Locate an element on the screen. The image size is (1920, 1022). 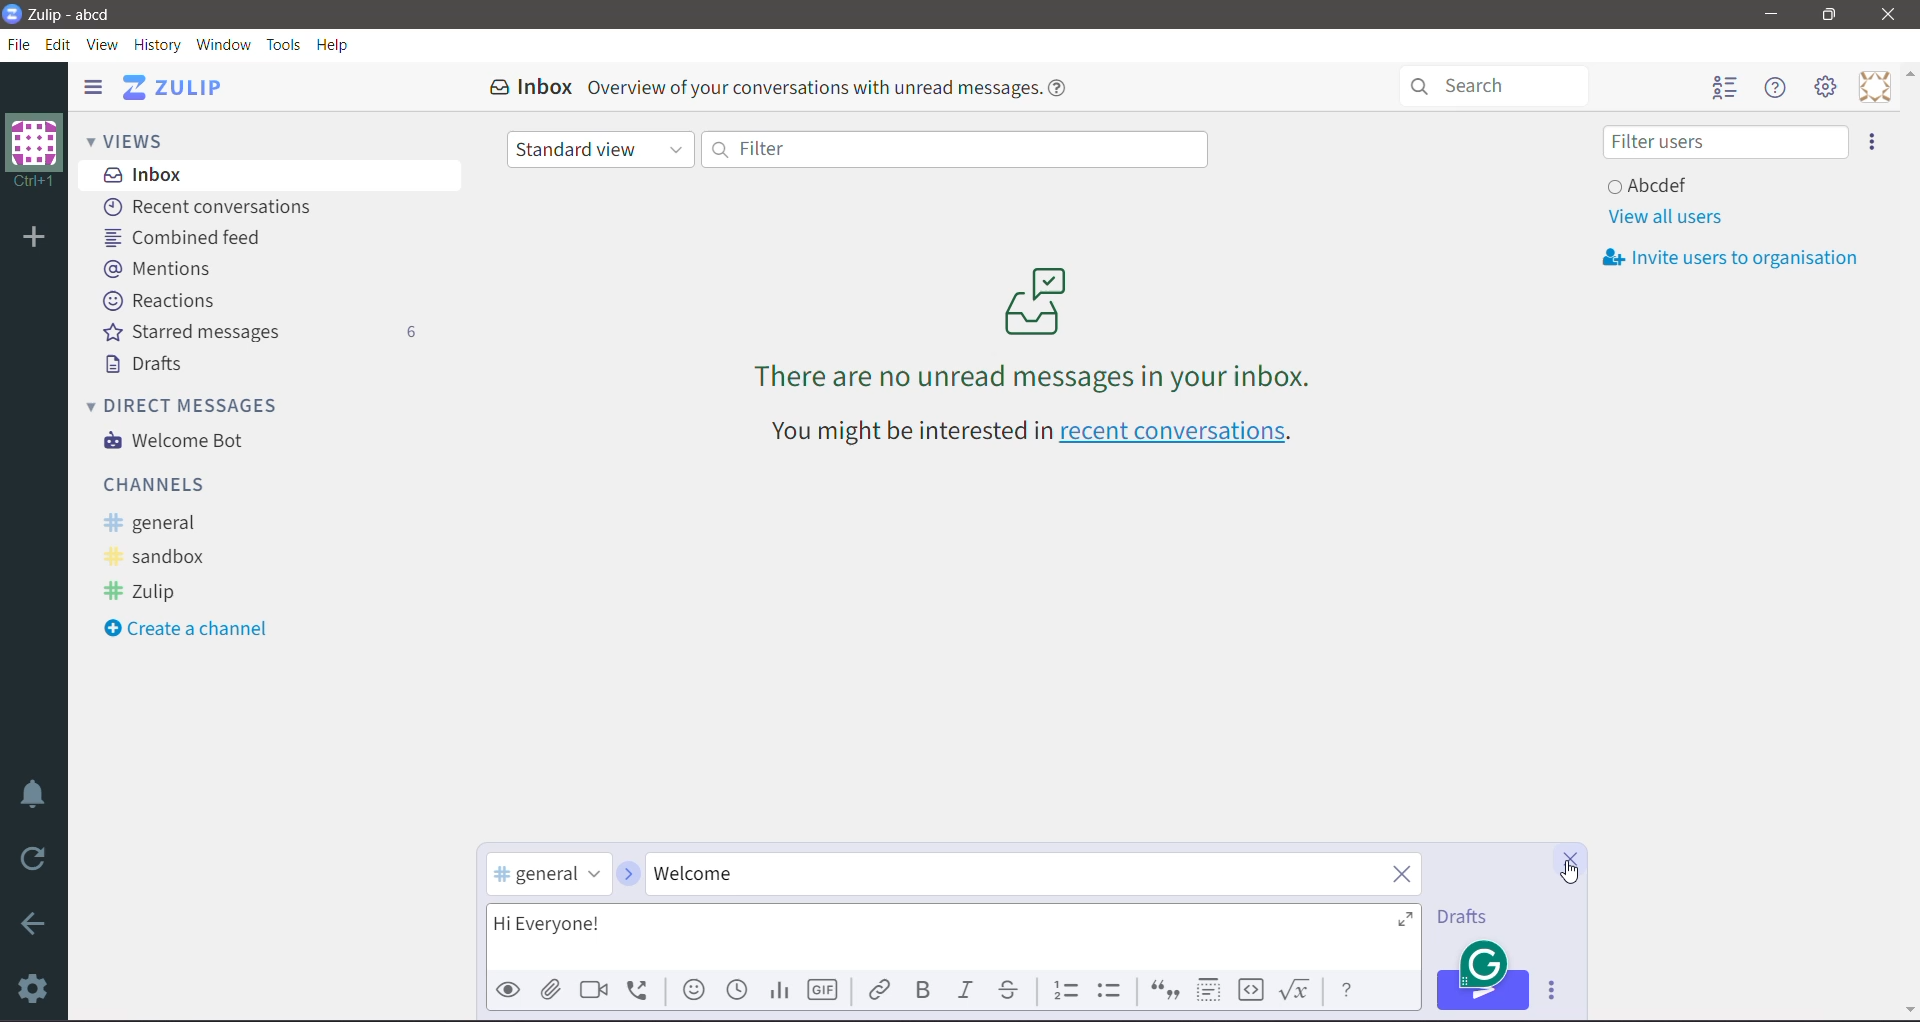
Help is located at coordinates (333, 45).